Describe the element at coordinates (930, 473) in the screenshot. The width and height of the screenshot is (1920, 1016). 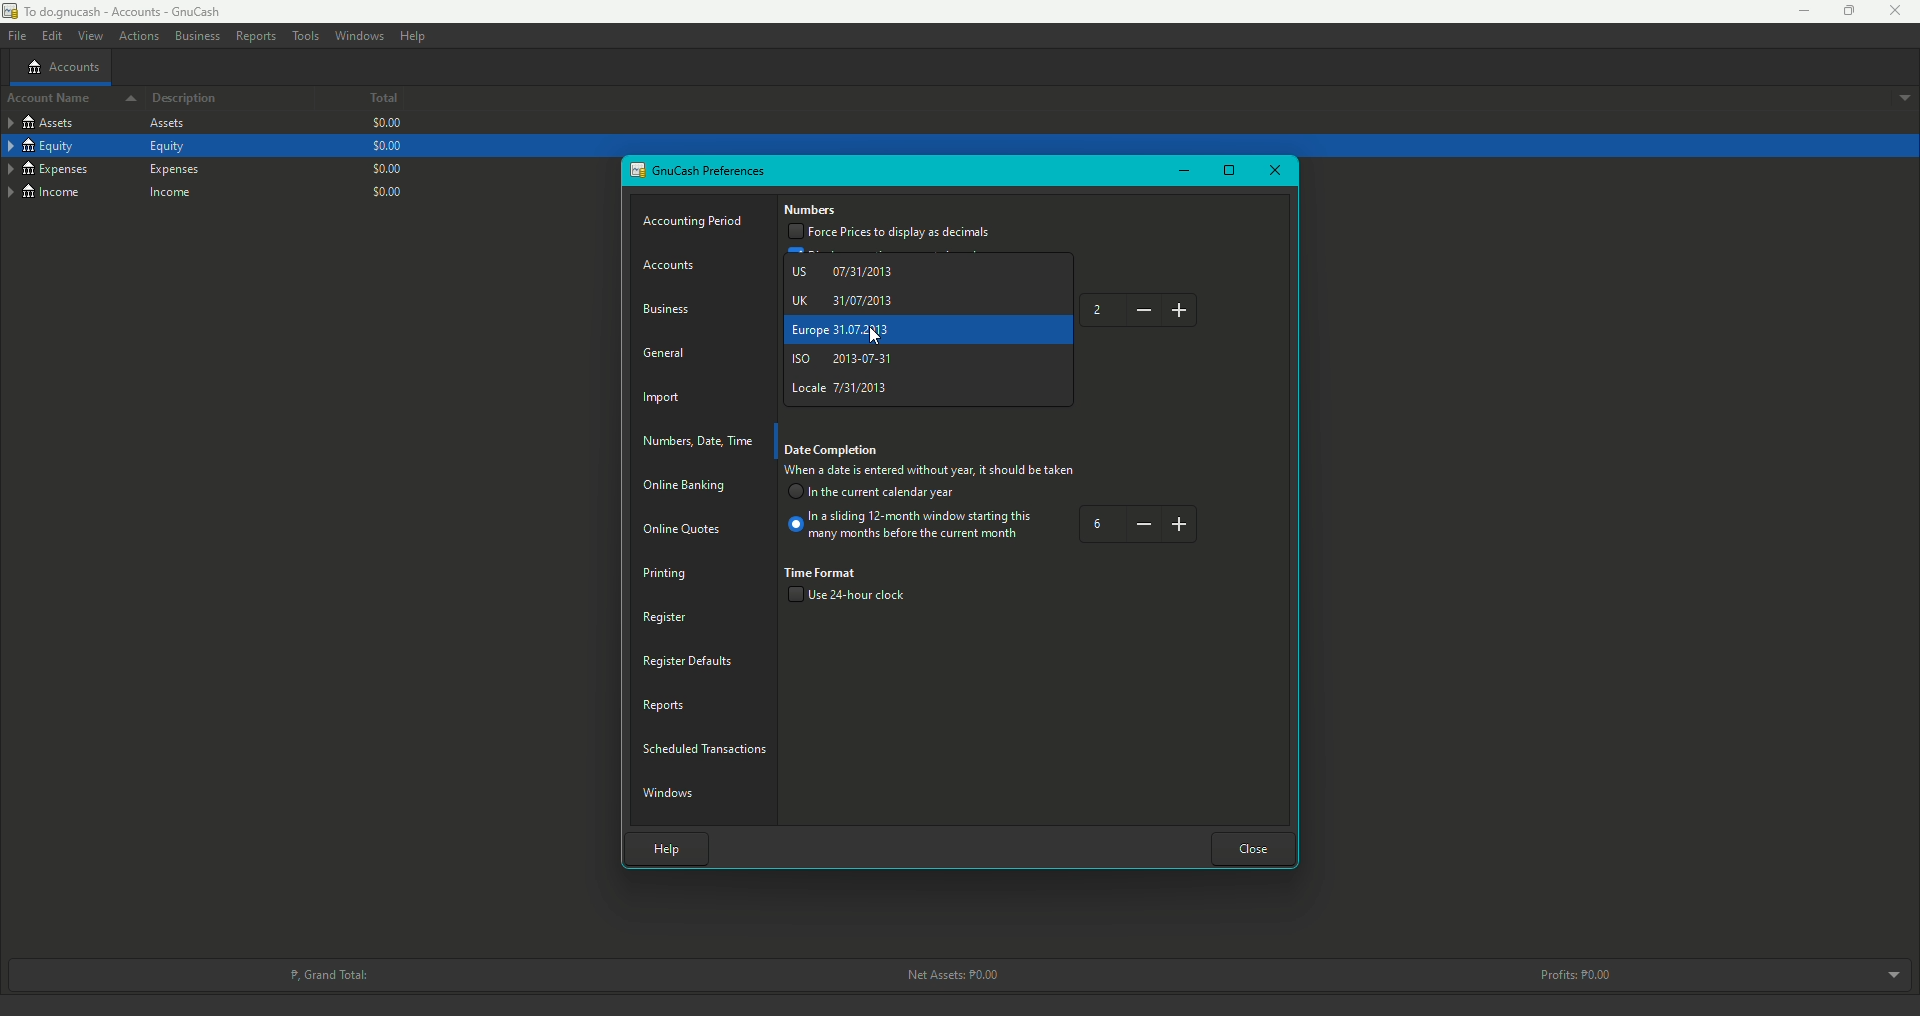
I see `When a date is entered without year` at that location.